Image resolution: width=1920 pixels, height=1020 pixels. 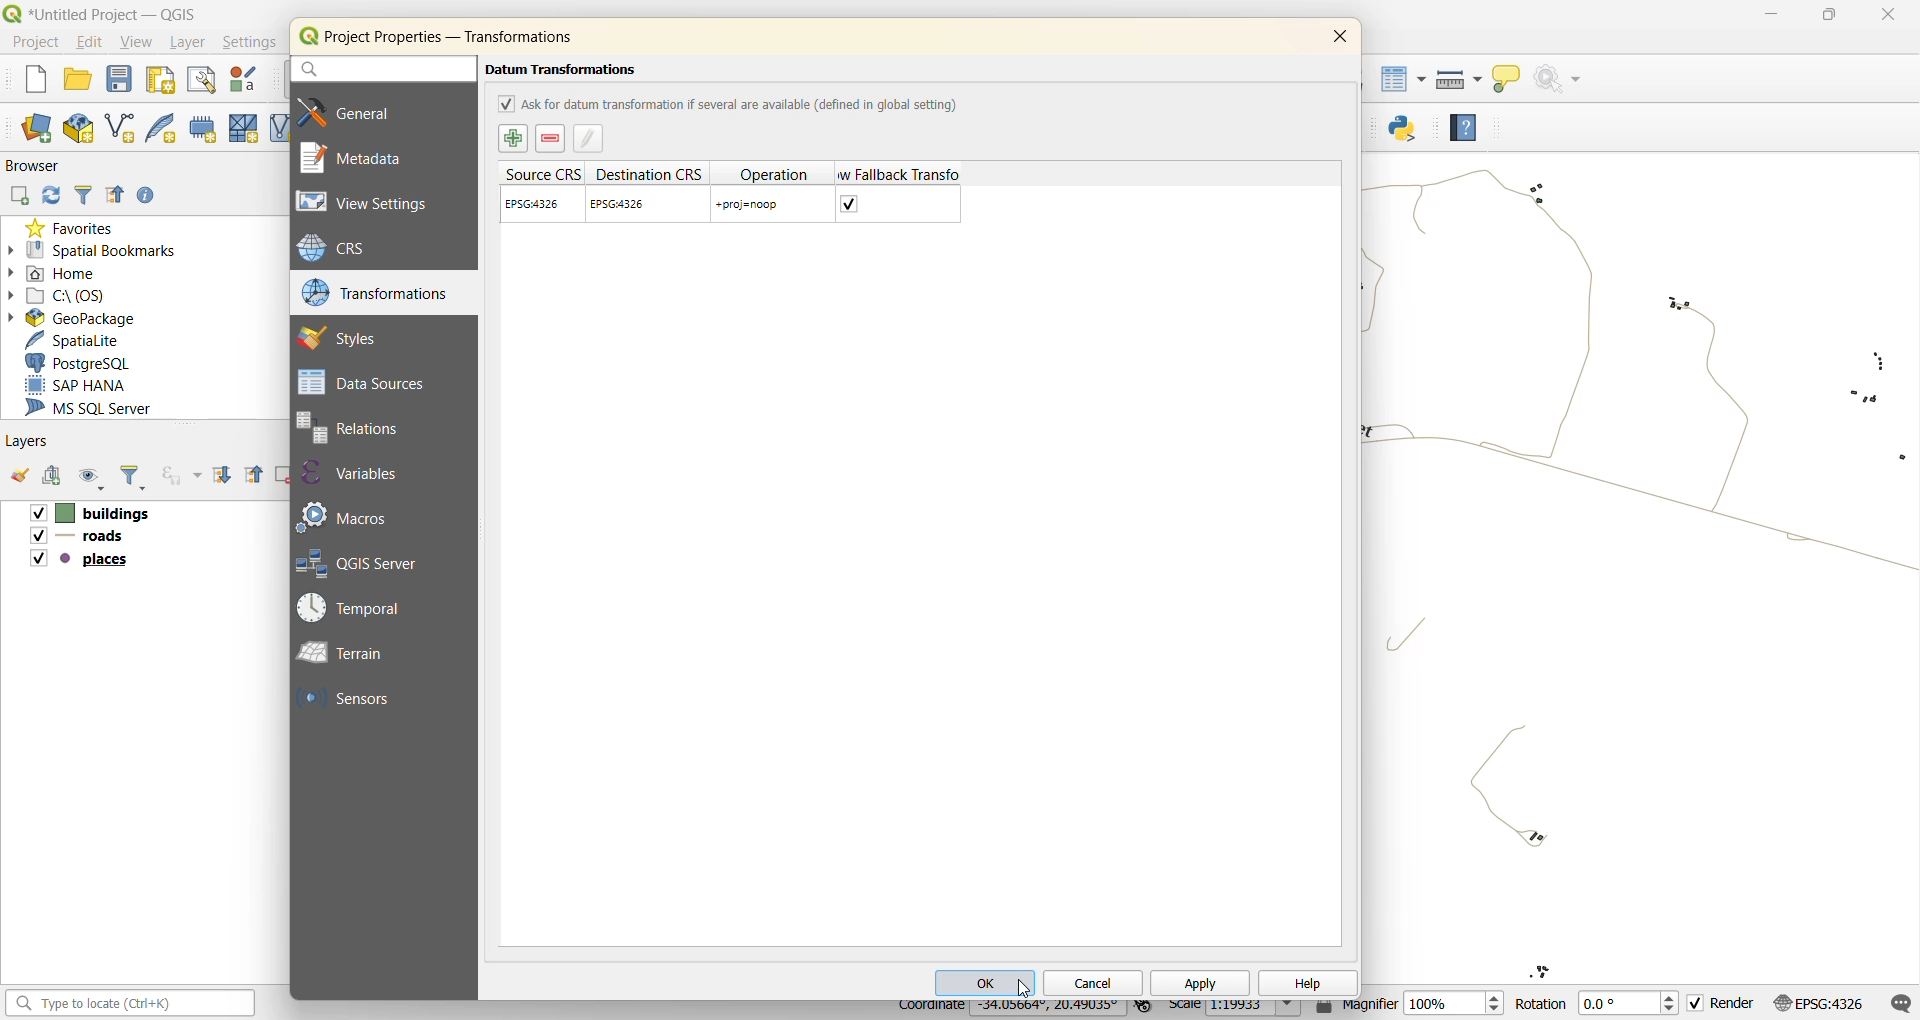 I want to click on relations, so click(x=366, y=427).